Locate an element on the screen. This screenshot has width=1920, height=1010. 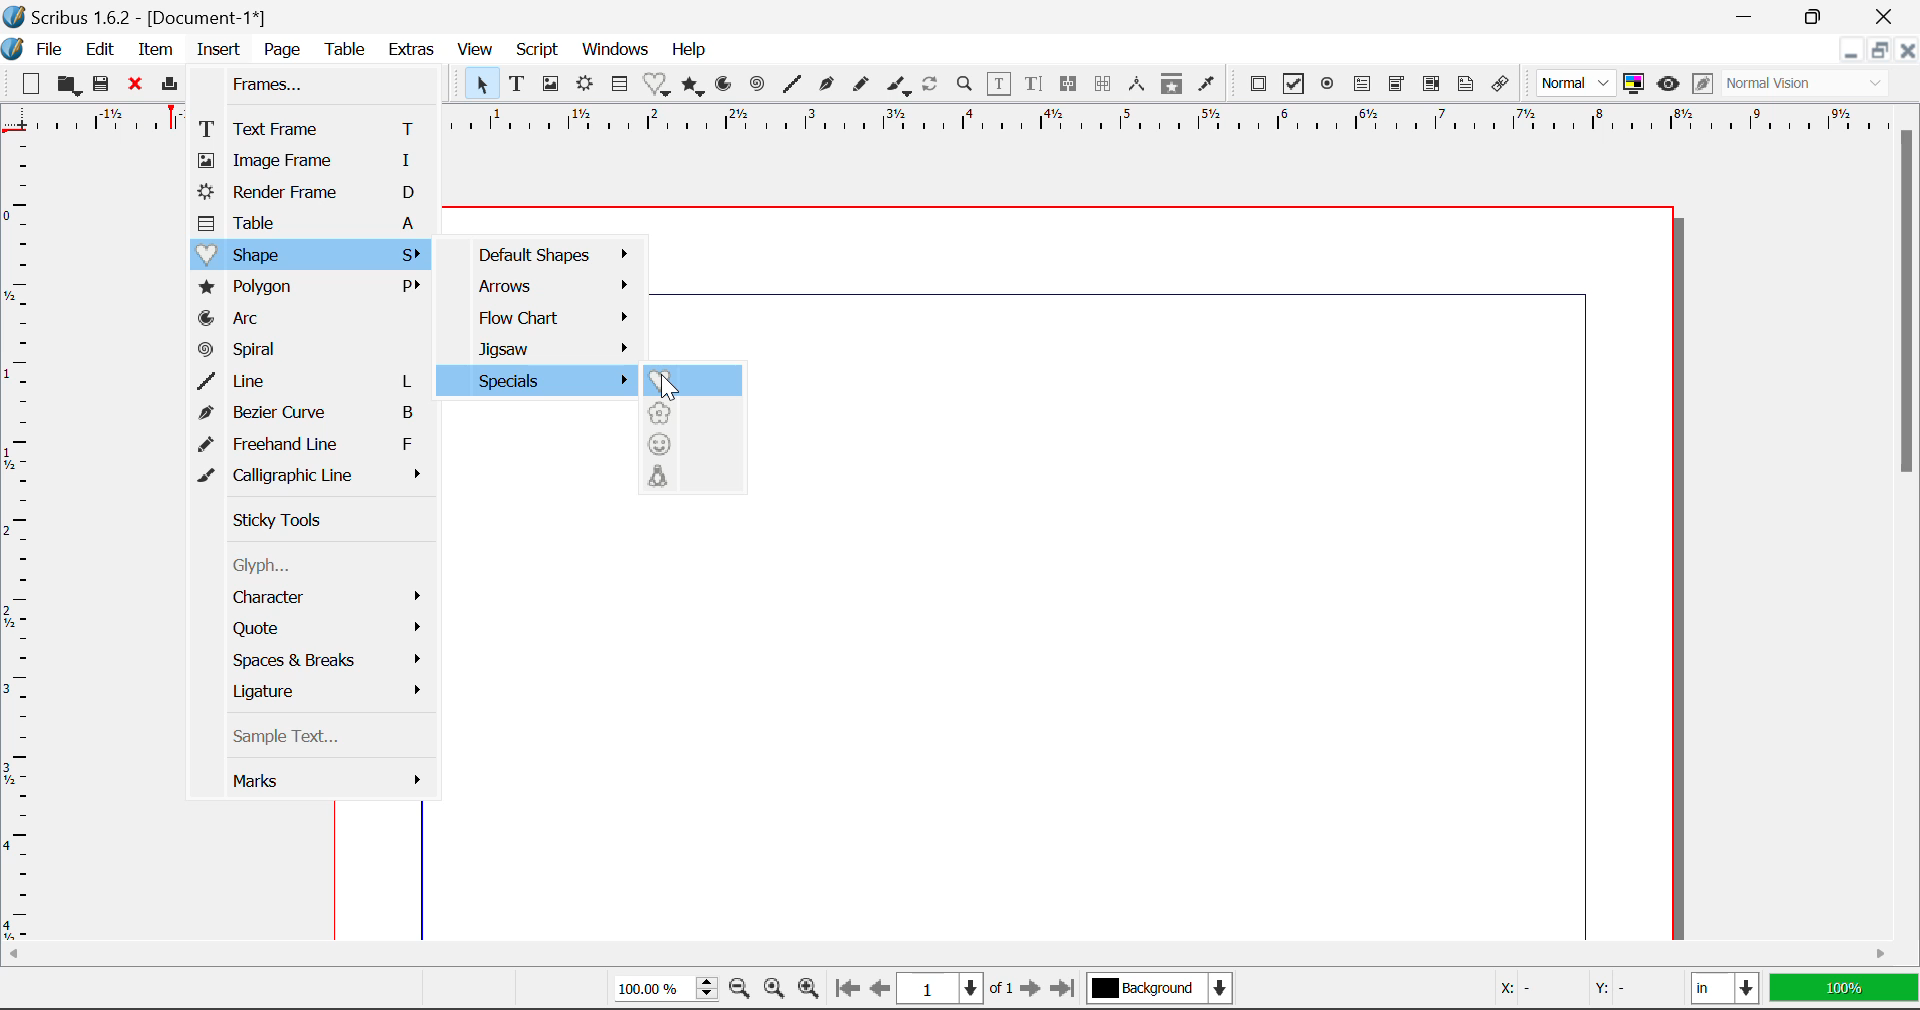
Measurements is located at coordinates (1139, 85).